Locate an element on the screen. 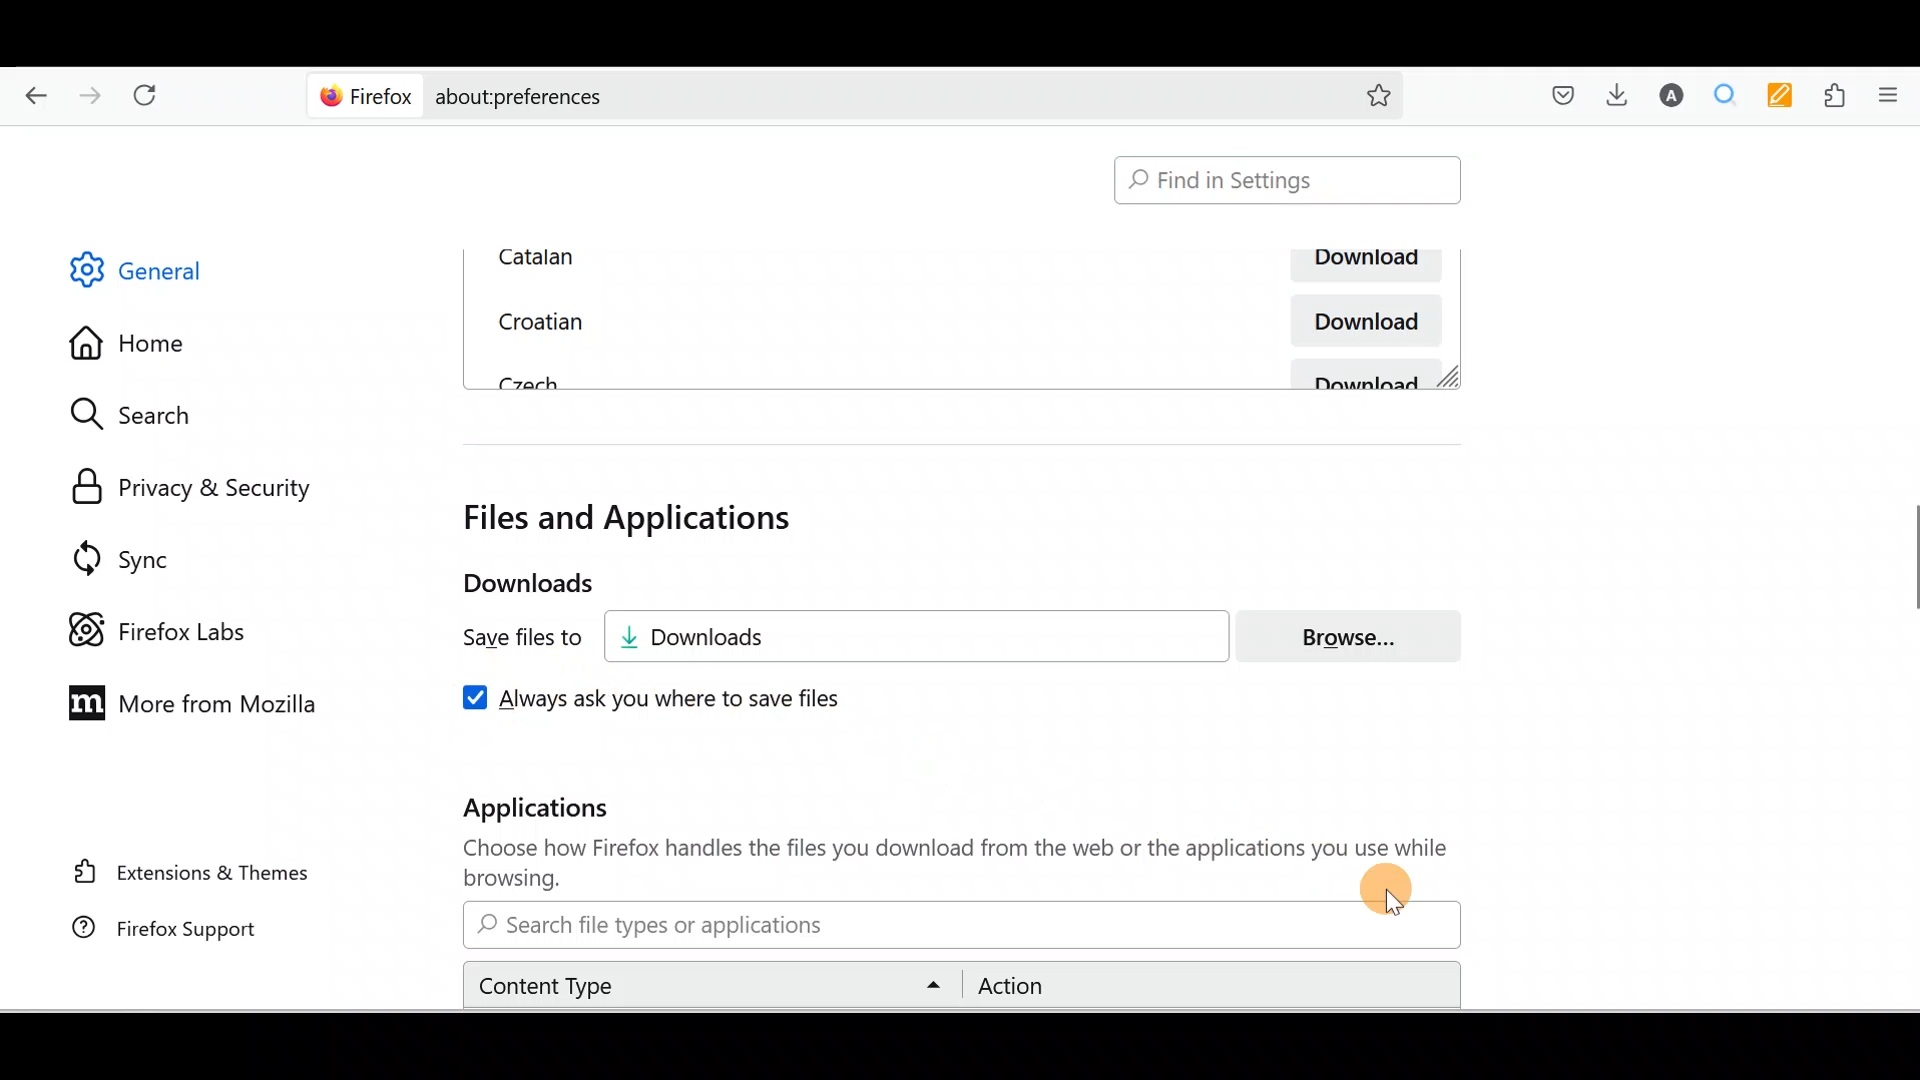  General settings is located at coordinates (154, 275).